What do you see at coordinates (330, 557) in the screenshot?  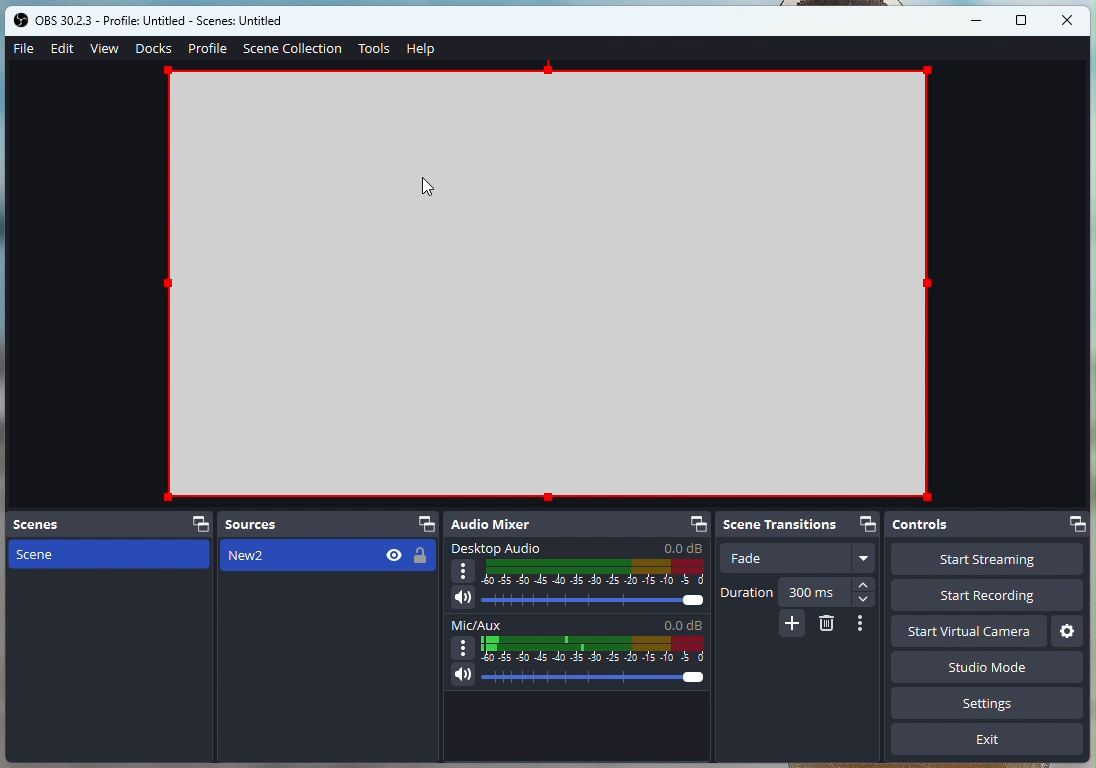 I see `after last action` at bounding box center [330, 557].